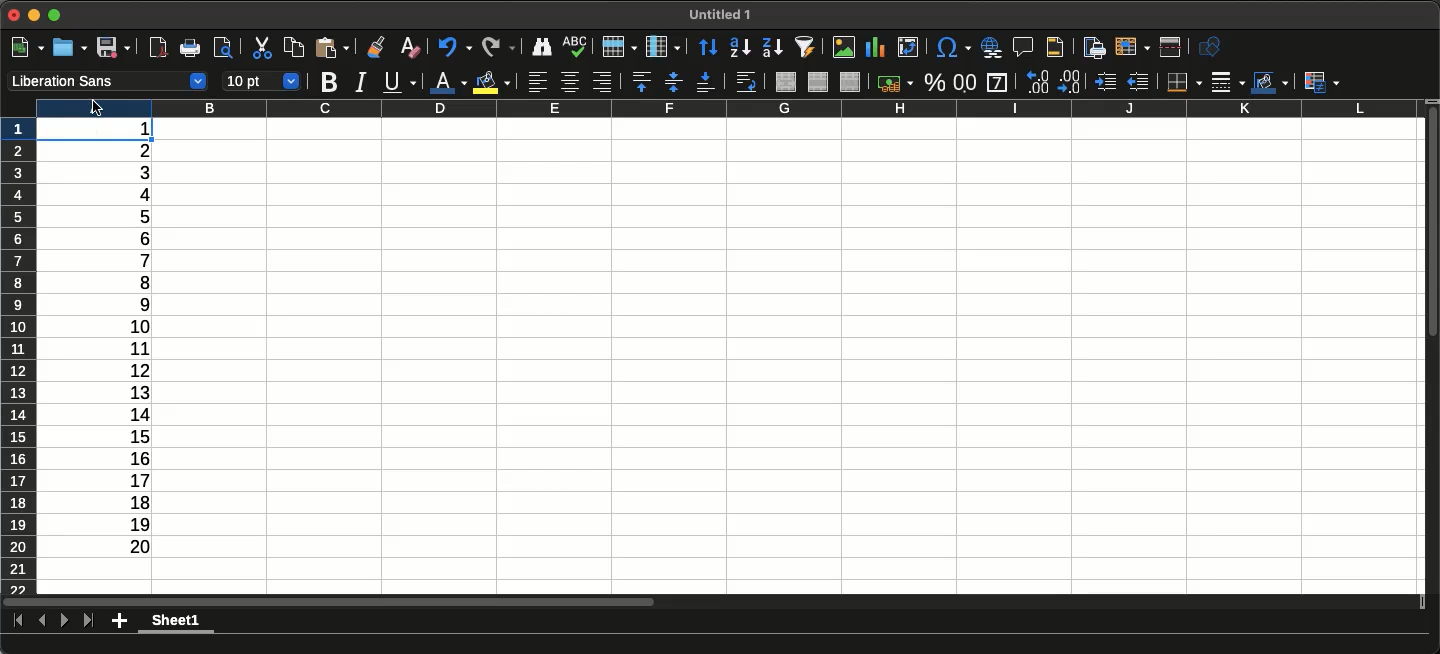  What do you see at coordinates (1071, 82) in the screenshot?
I see `Add decimal place` at bounding box center [1071, 82].